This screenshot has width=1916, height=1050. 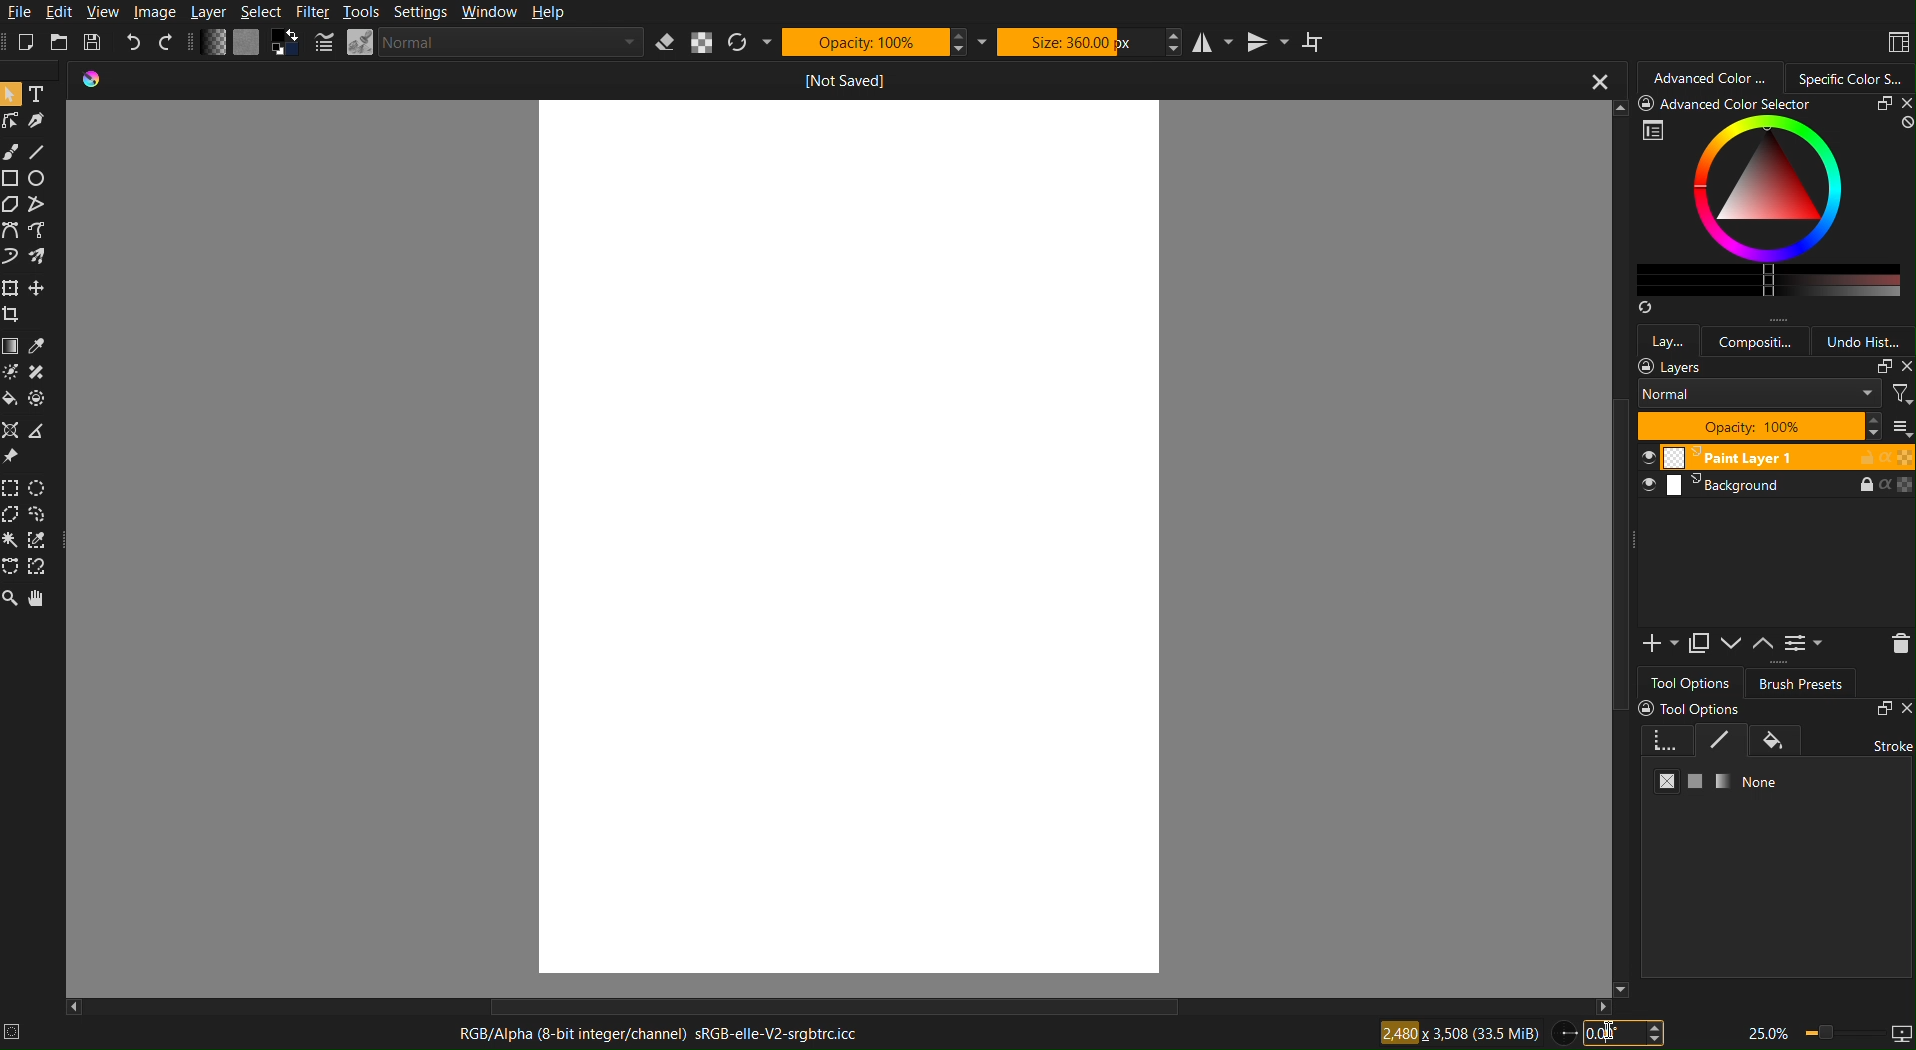 I want to click on layers, so click(x=1672, y=368).